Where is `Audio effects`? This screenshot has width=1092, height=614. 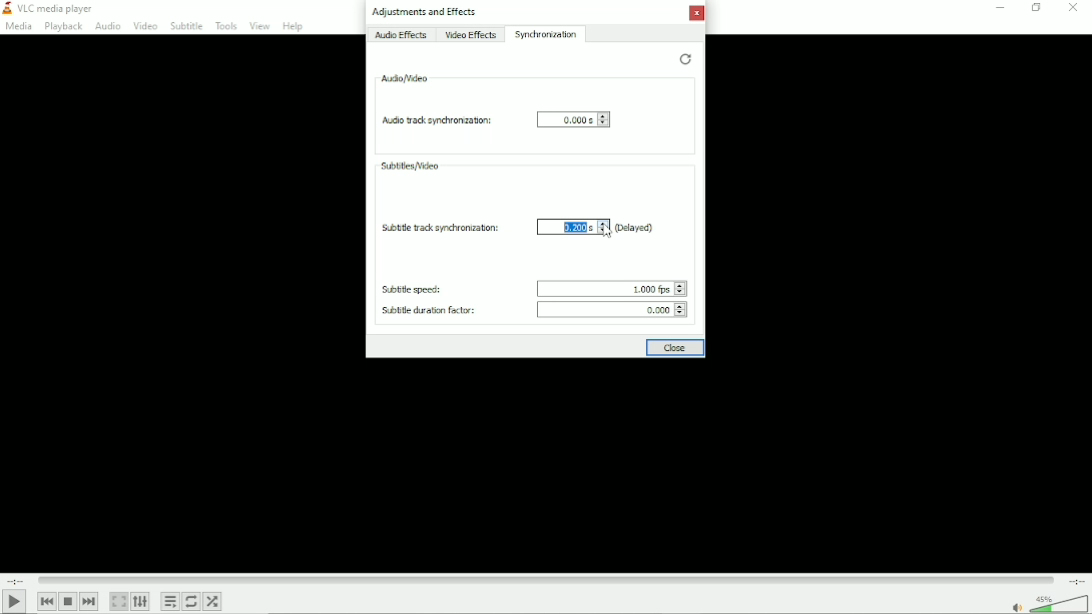
Audio effects is located at coordinates (402, 36).